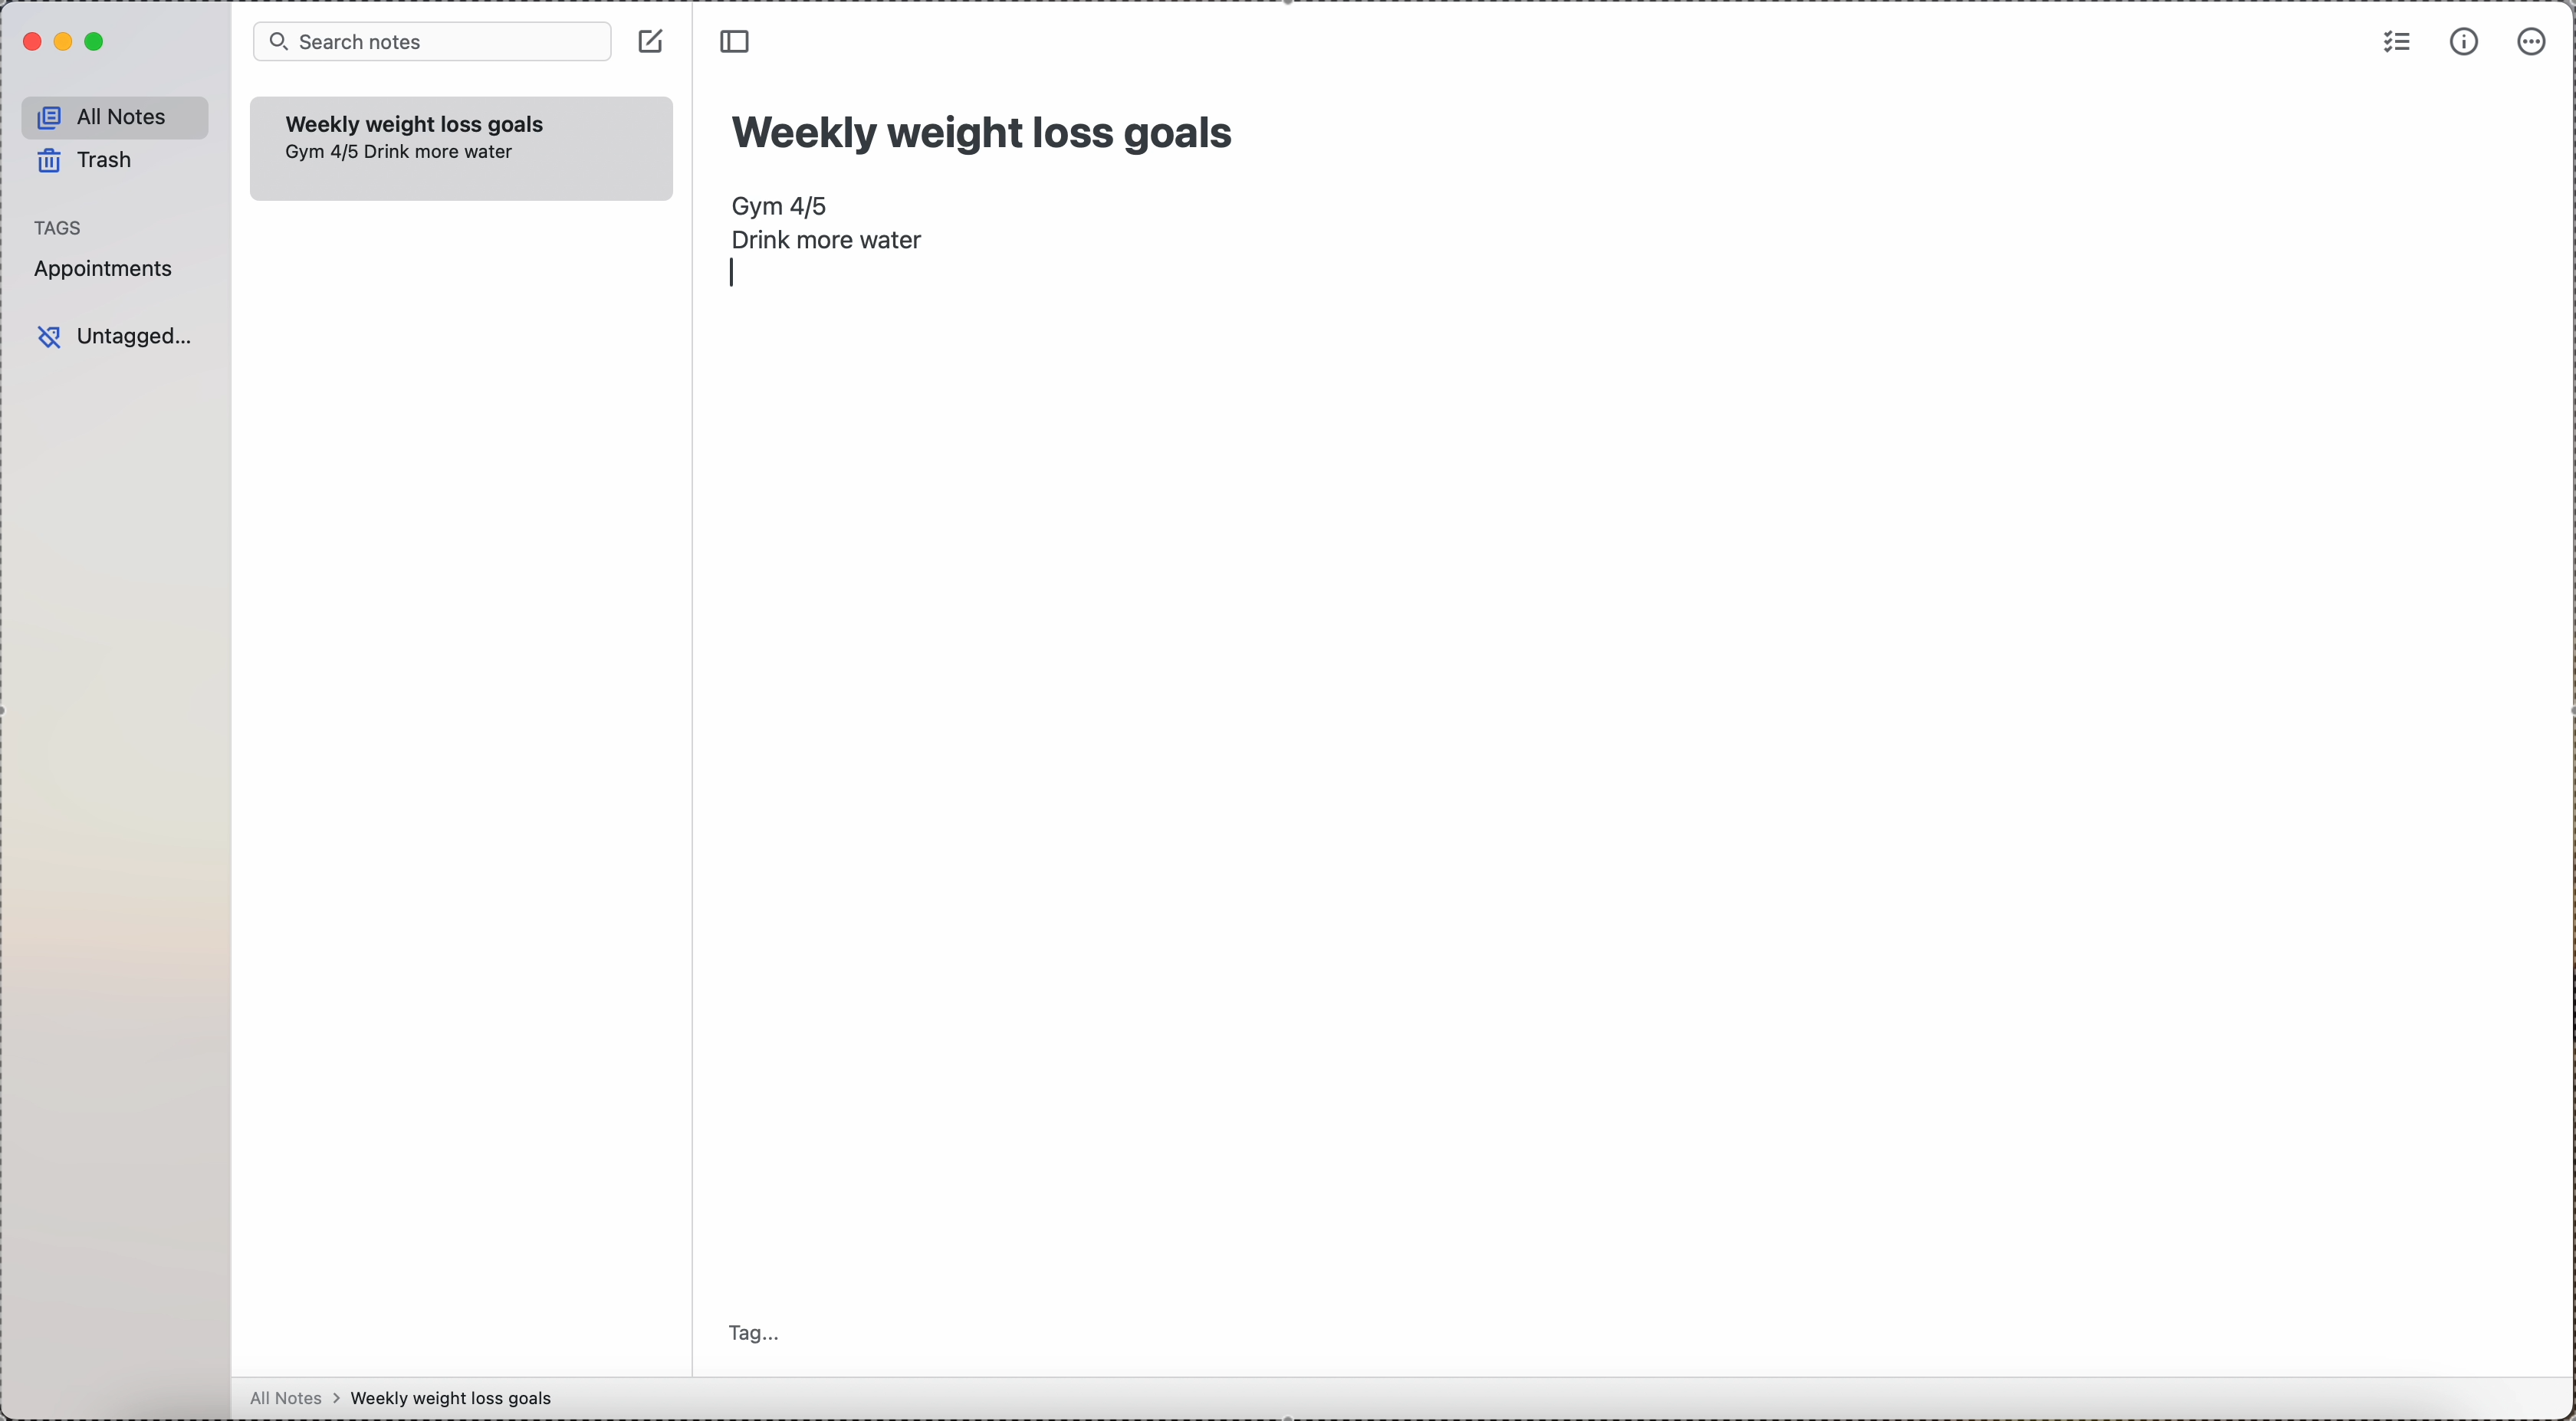  What do you see at coordinates (109, 271) in the screenshot?
I see `appointments` at bounding box center [109, 271].